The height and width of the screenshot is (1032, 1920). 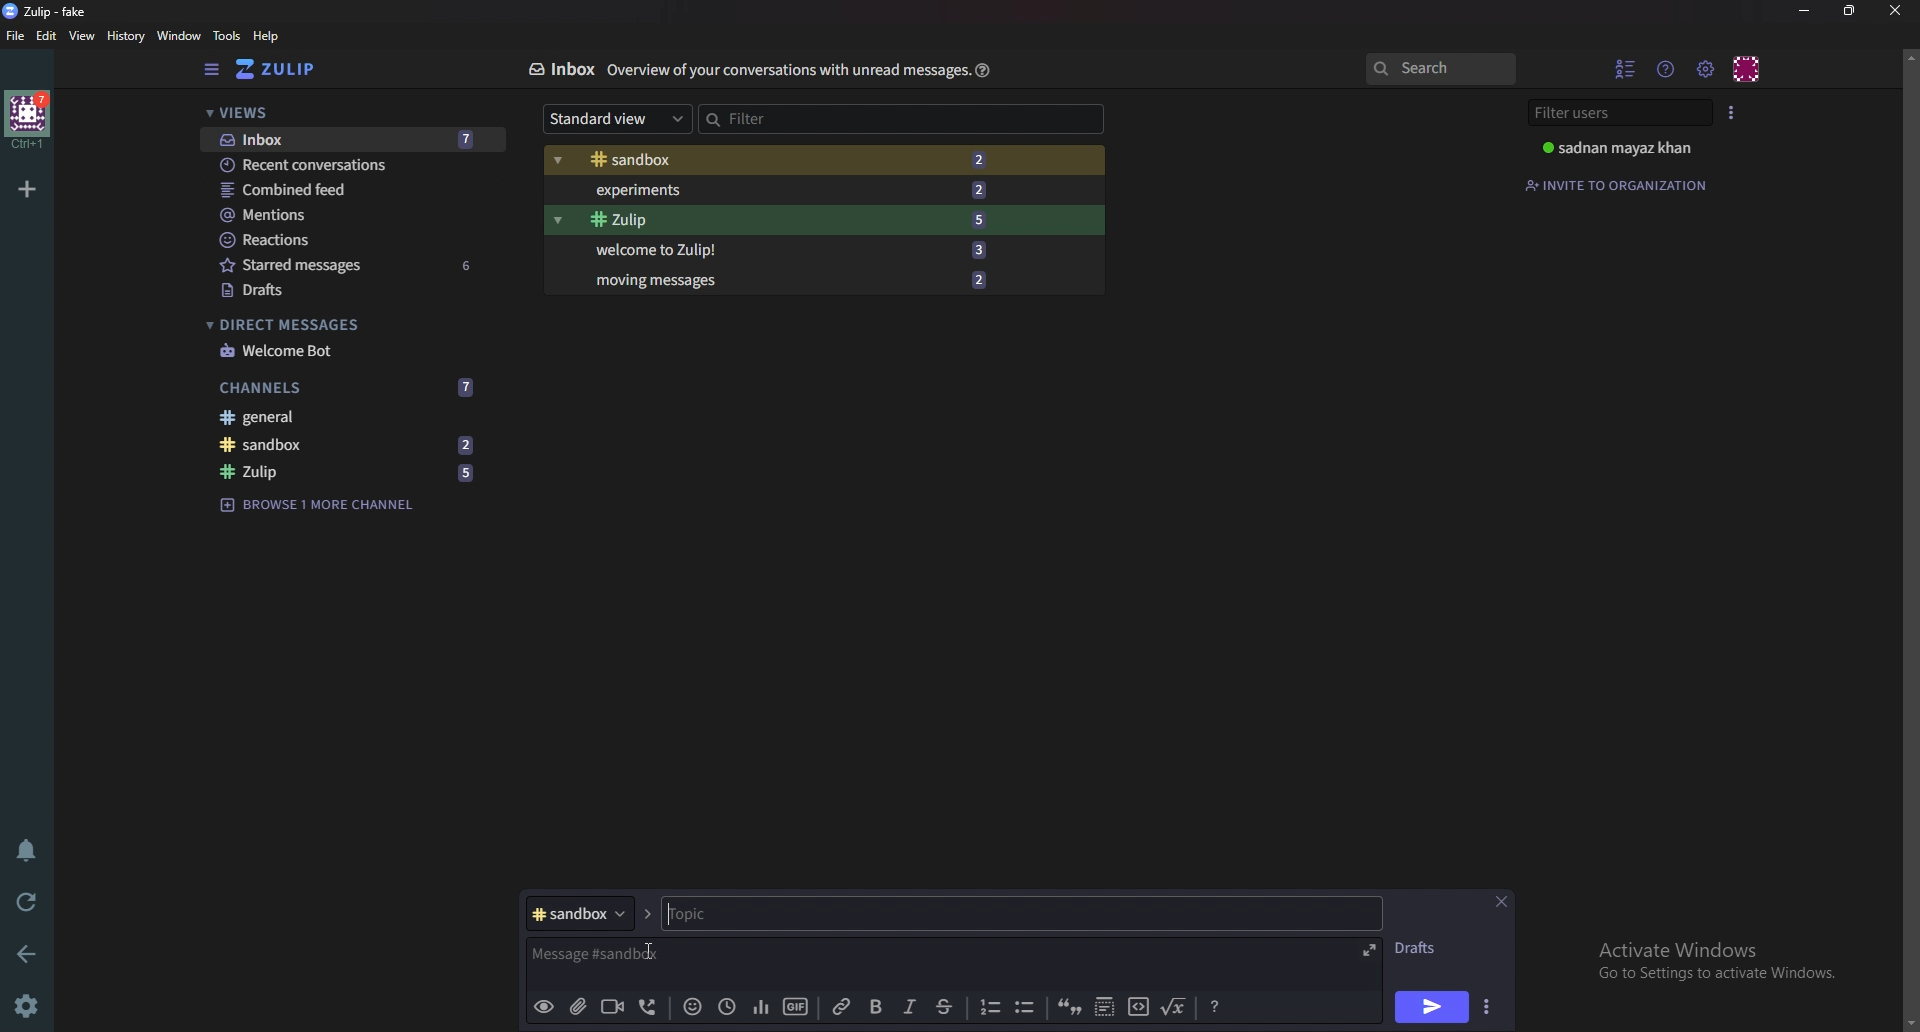 What do you see at coordinates (128, 36) in the screenshot?
I see `History` at bounding box center [128, 36].